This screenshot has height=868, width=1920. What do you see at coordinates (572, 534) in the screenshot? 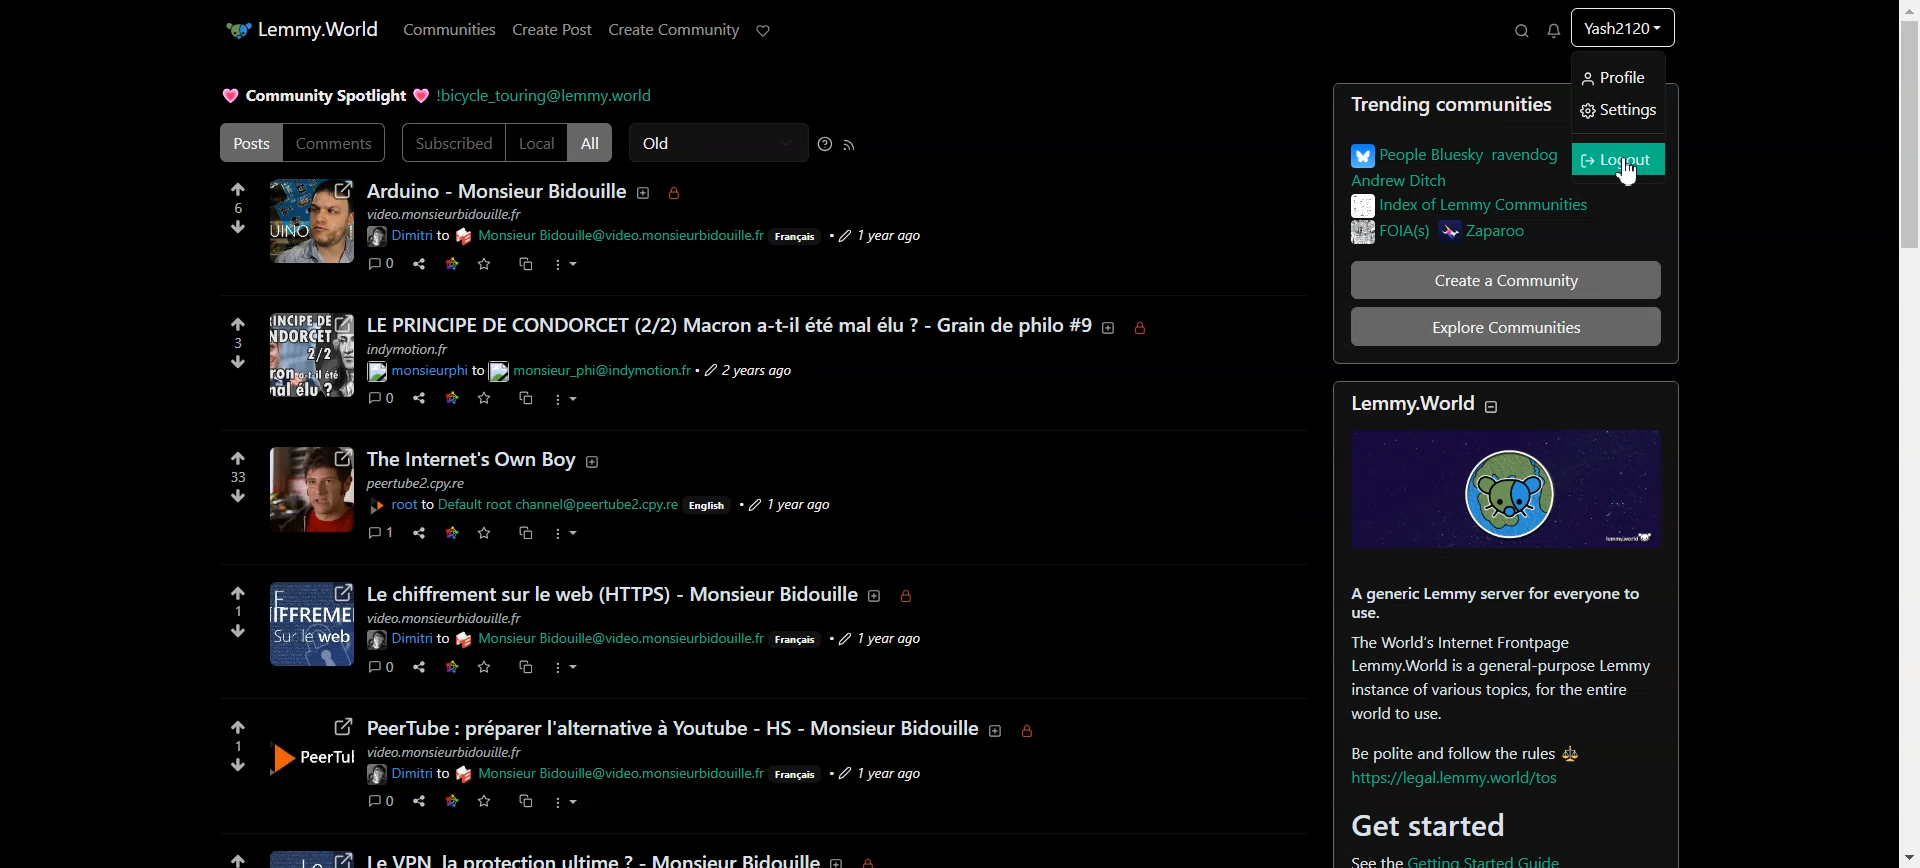
I see `more` at bounding box center [572, 534].